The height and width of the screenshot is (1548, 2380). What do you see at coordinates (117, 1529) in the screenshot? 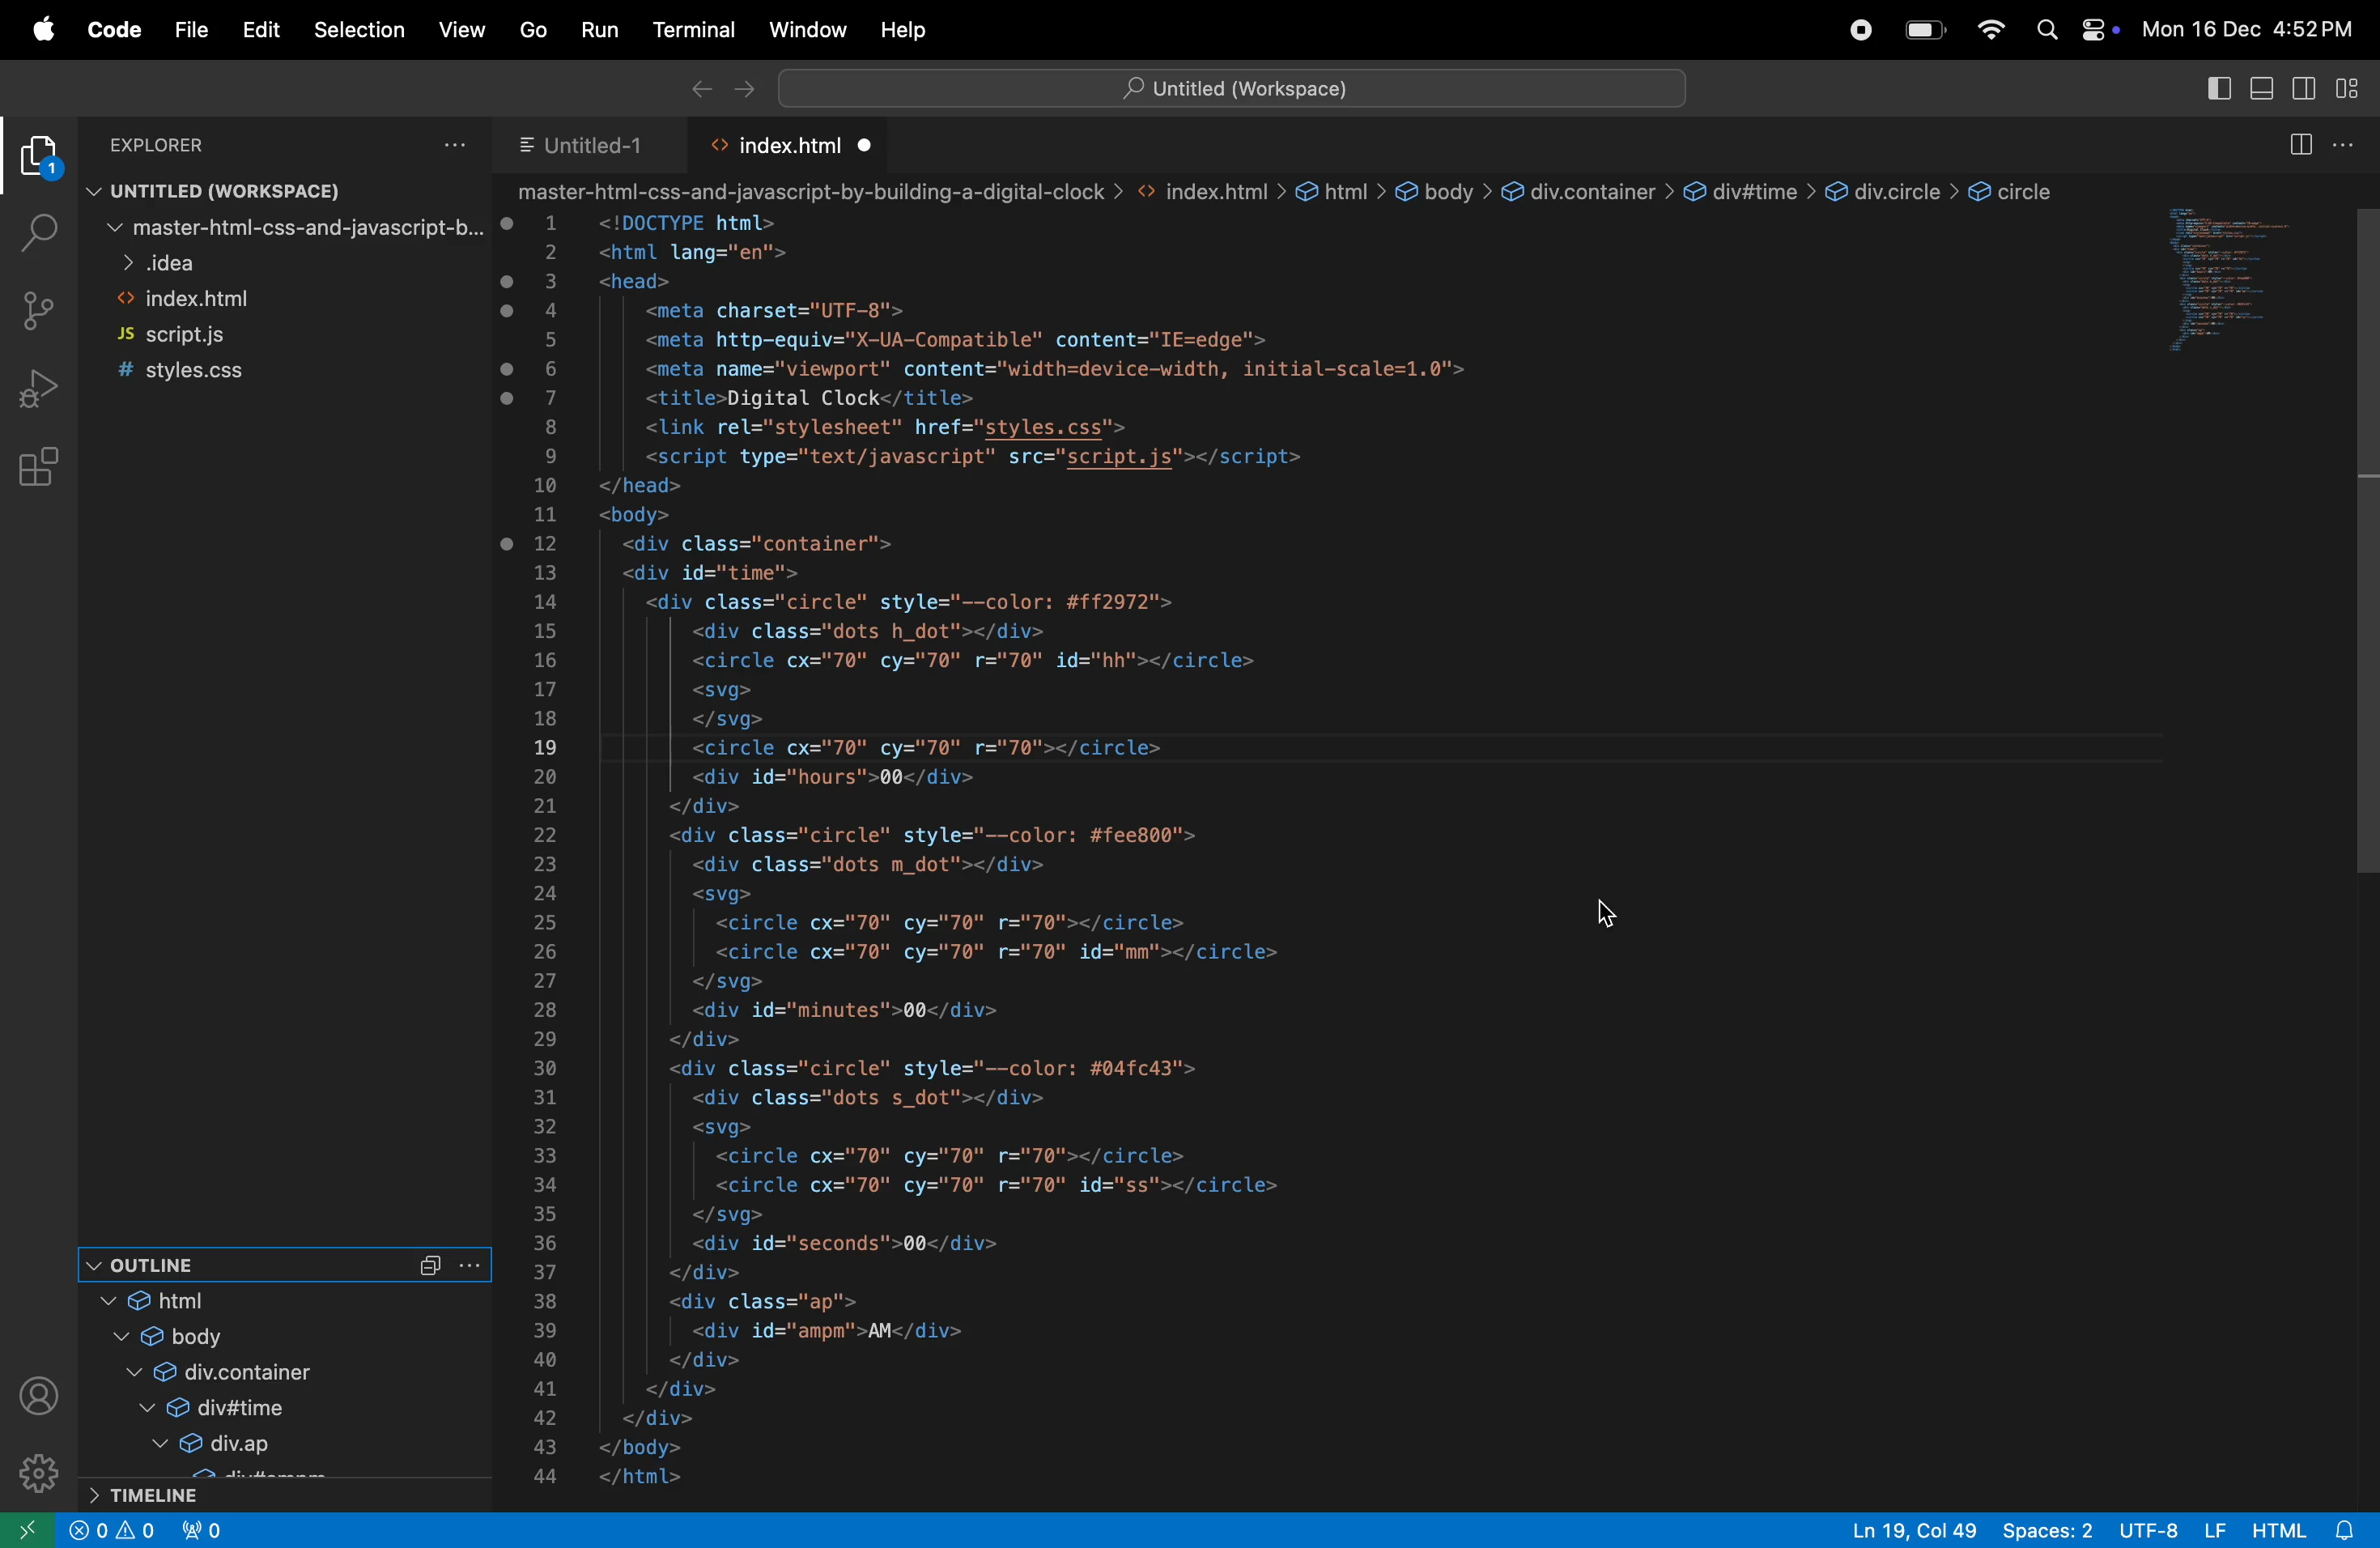
I see `` at bounding box center [117, 1529].